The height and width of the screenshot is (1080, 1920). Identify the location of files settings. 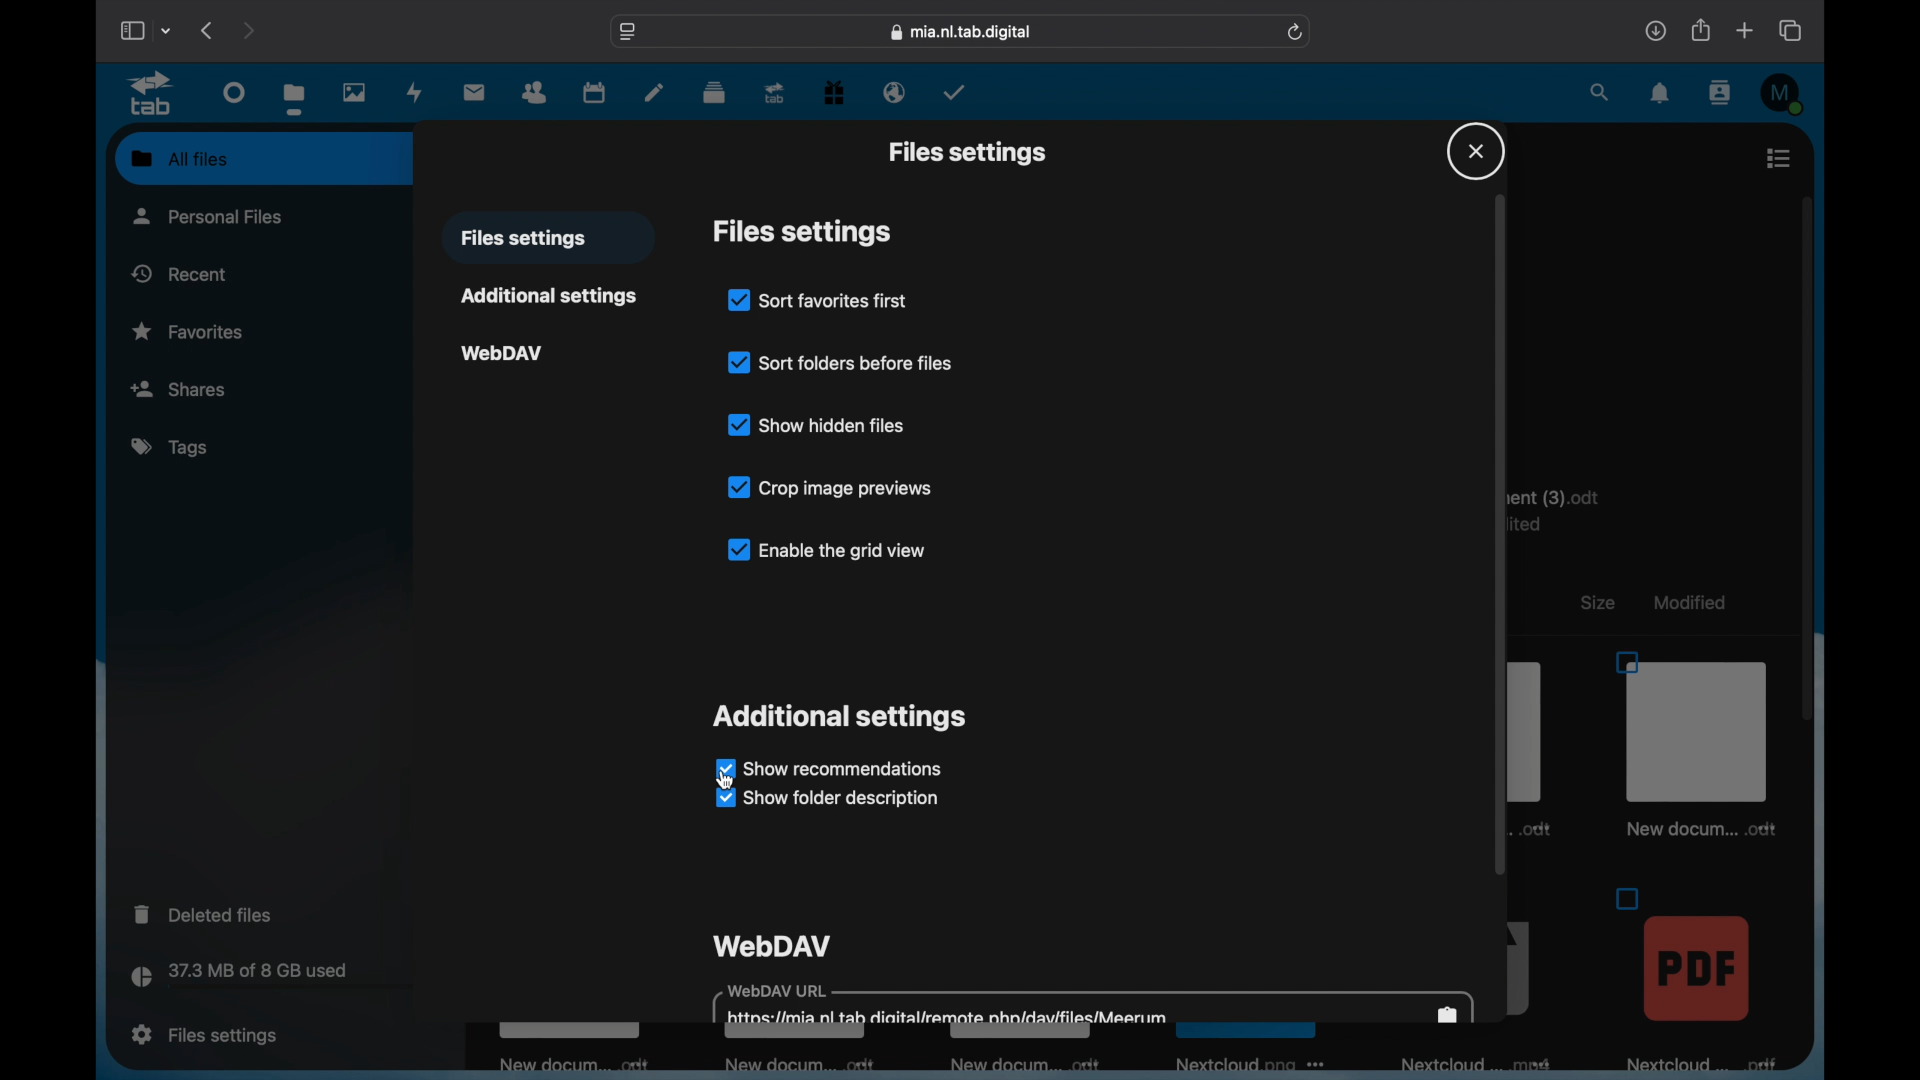
(523, 239).